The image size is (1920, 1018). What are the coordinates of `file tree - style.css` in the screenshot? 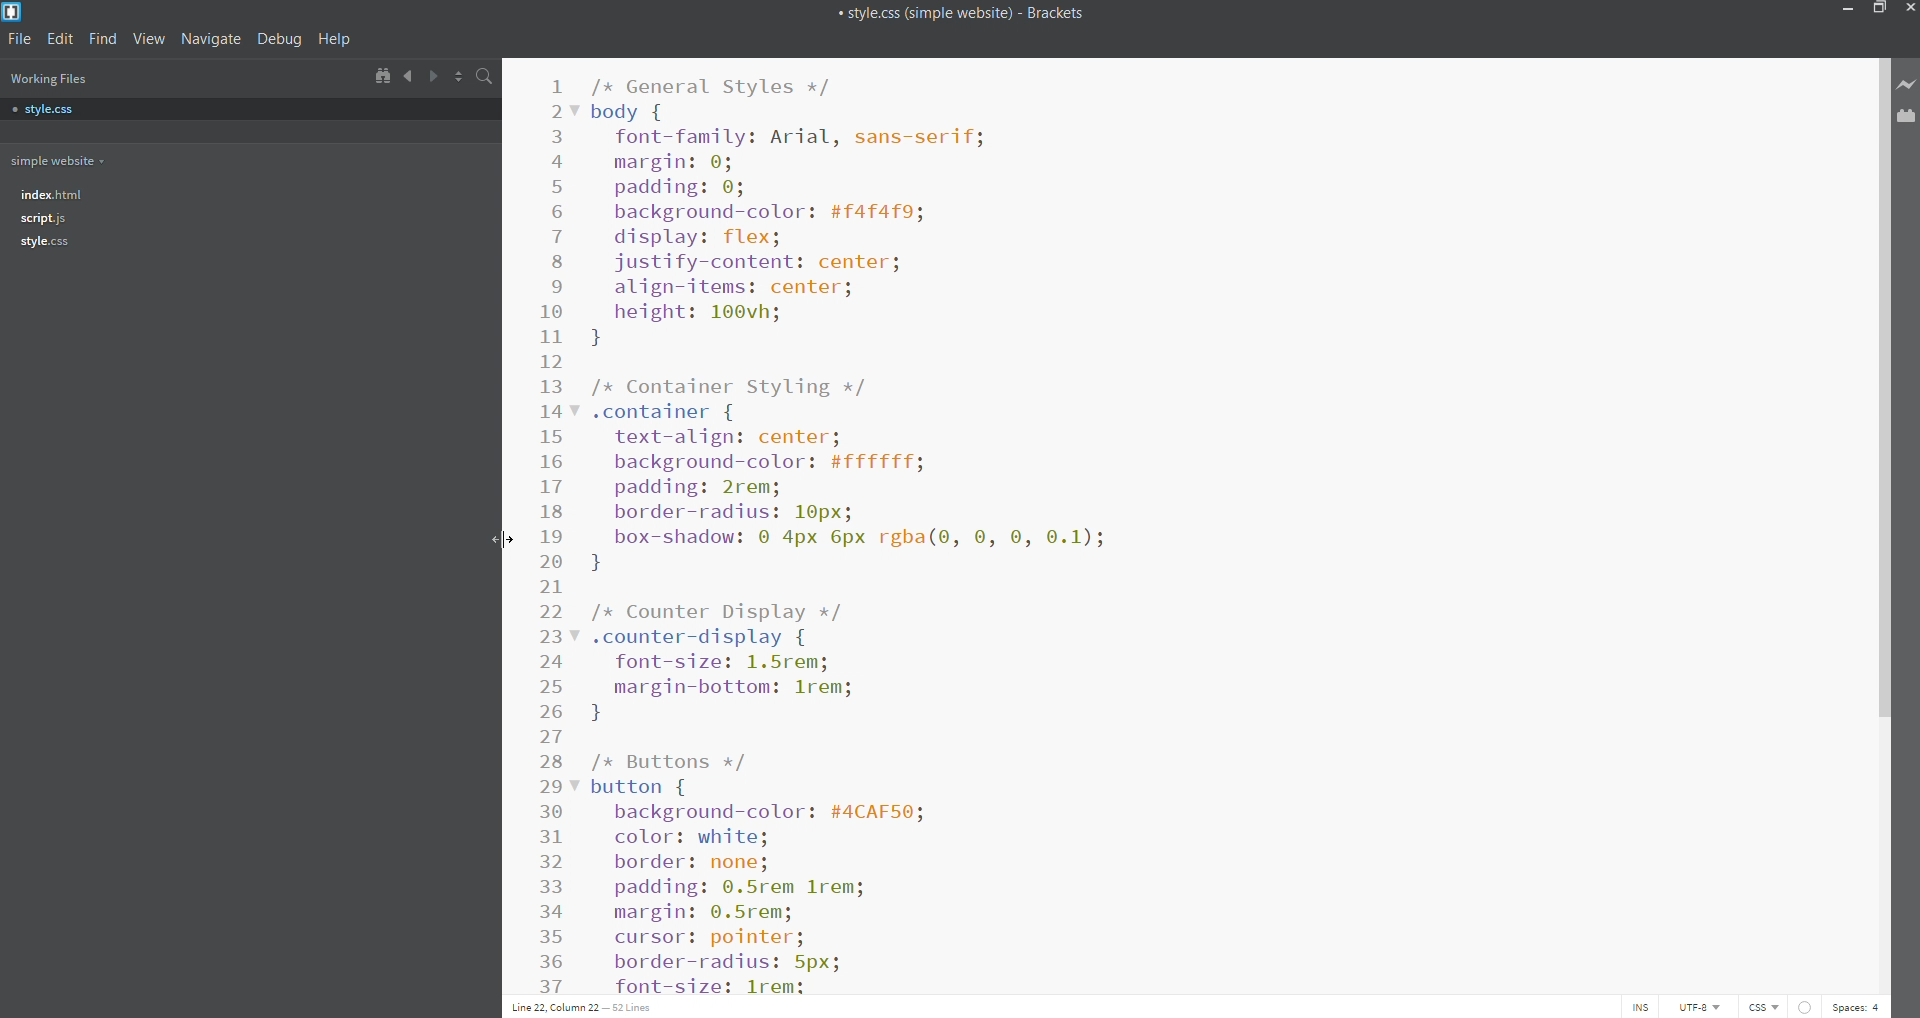 It's located at (45, 242).